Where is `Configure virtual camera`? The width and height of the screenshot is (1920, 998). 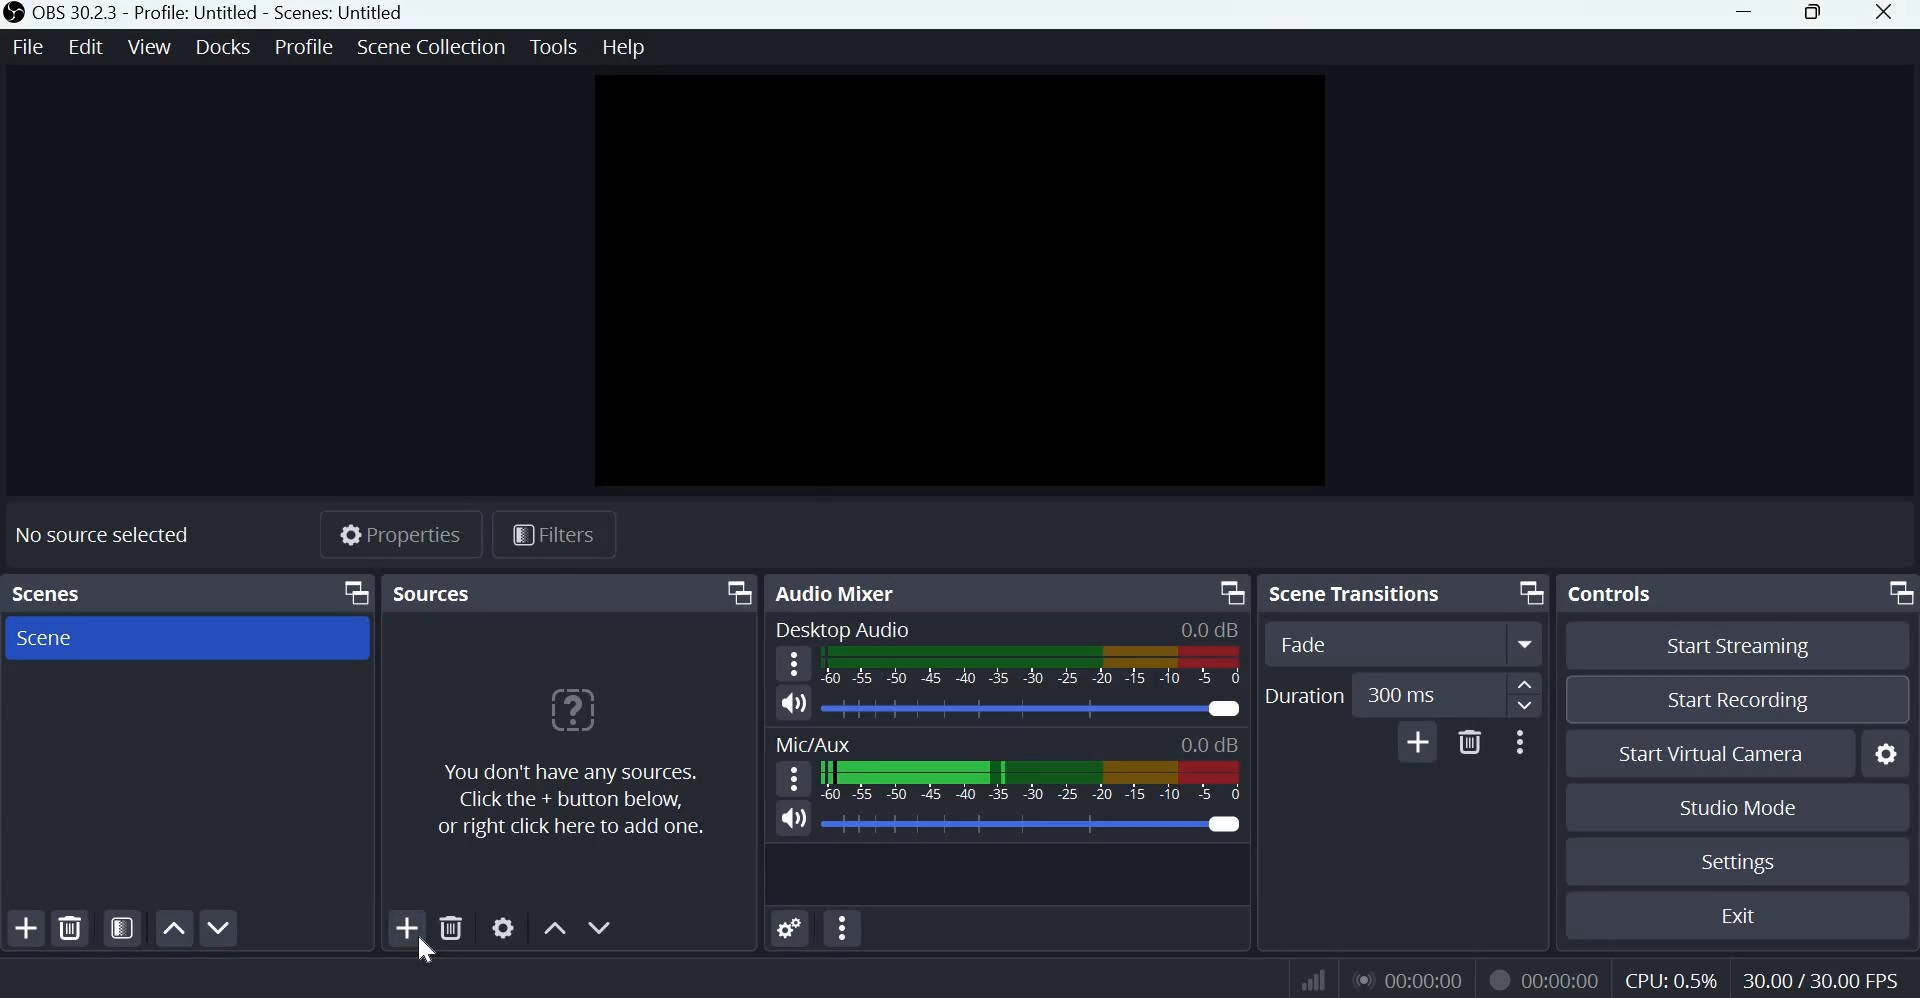
Configure virtual camera is located at coordinates (1887, 751).